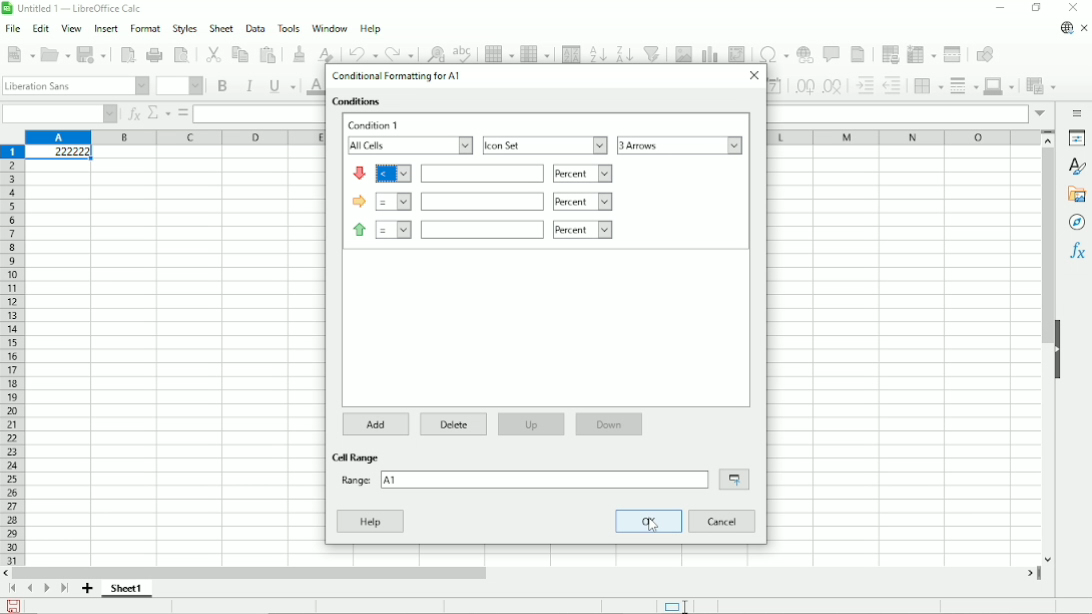  I want to click on scroll up, so click(1049, 139).